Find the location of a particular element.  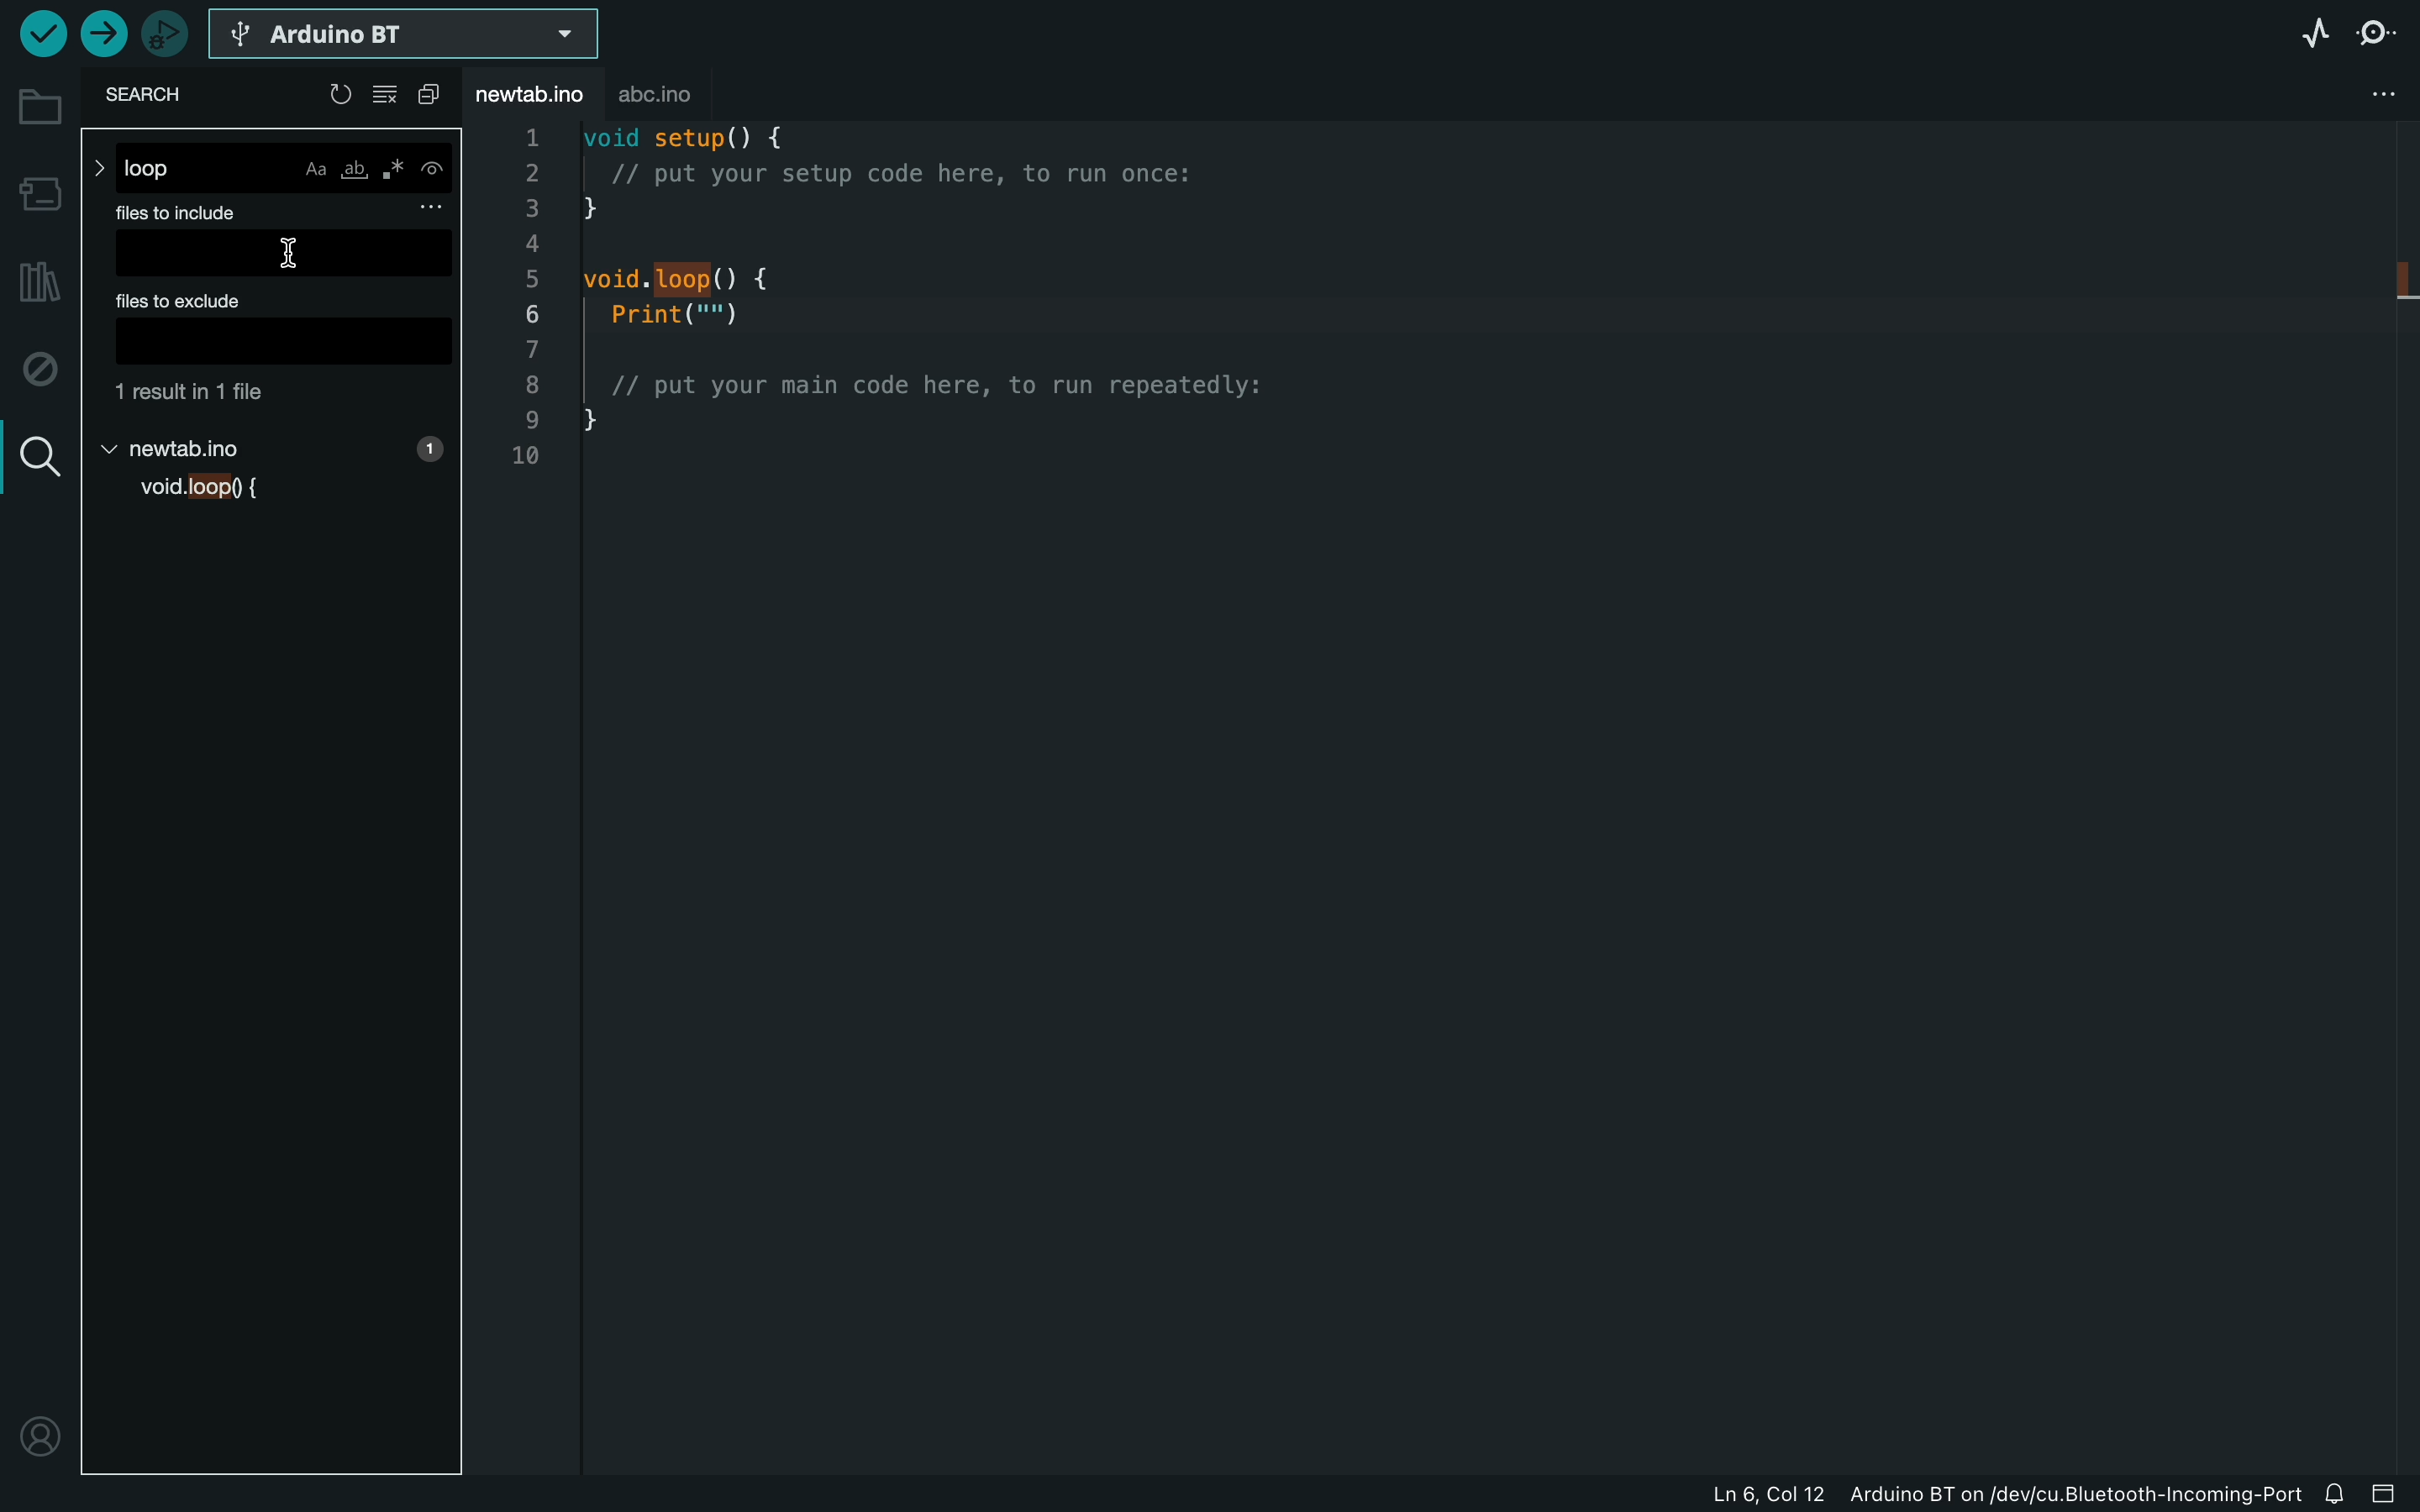

serial plotter is located at coordinates (2310, 36).